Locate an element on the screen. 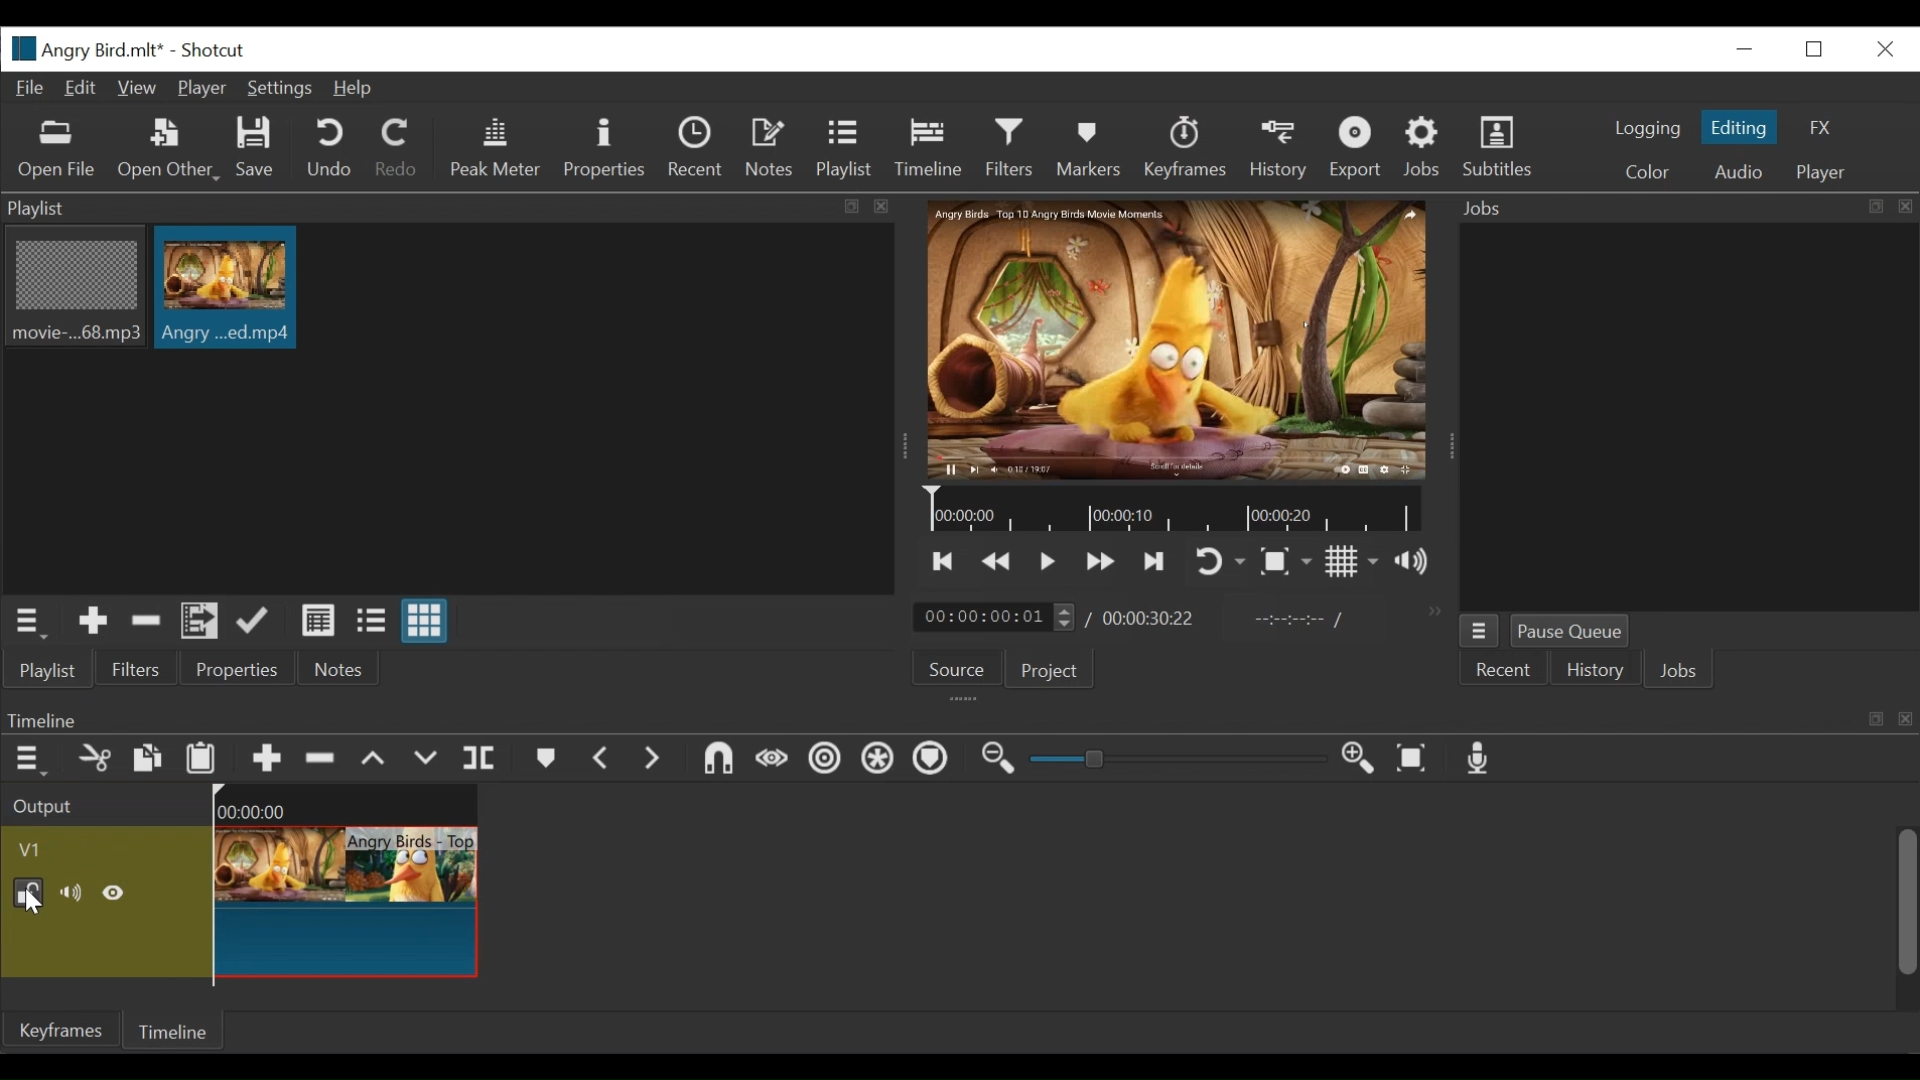 This screenshot has width=1920, height=1080. Keyframe is located at coordinates (56, 1029).